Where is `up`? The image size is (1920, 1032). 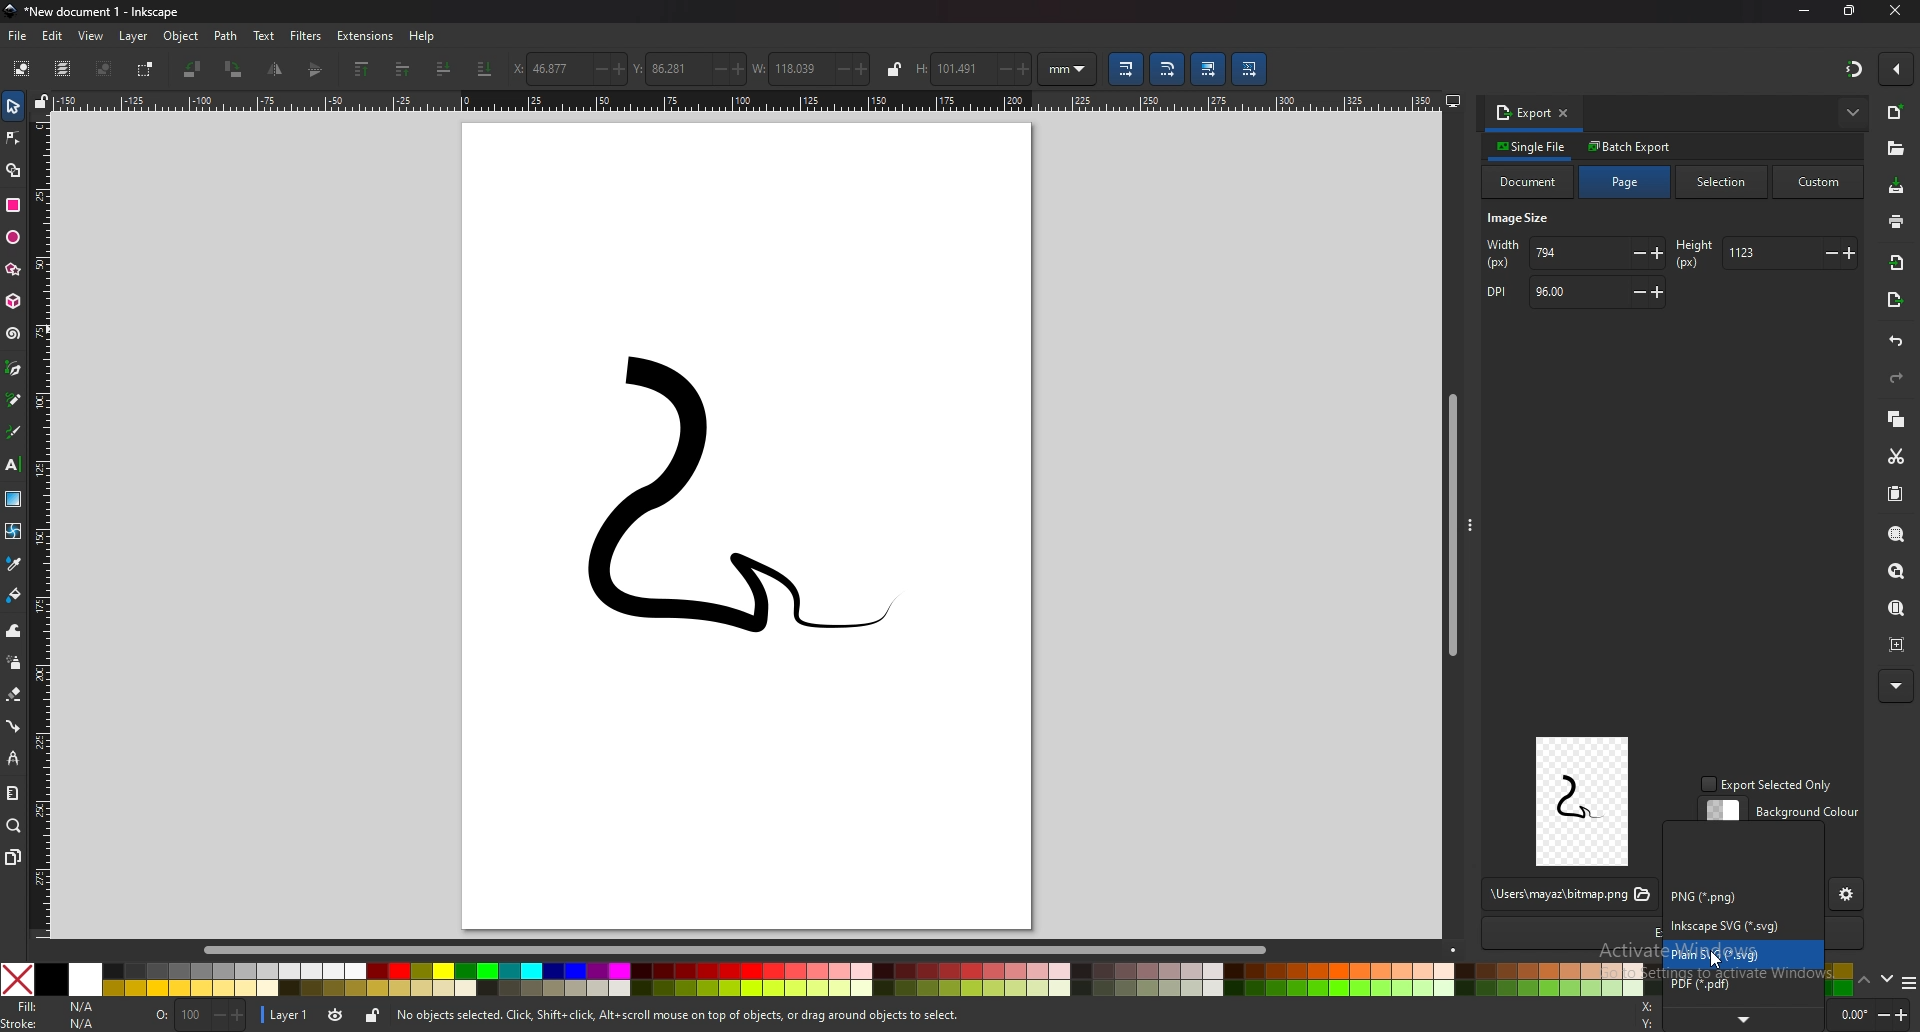
up is located at coordinates (1864, 980).